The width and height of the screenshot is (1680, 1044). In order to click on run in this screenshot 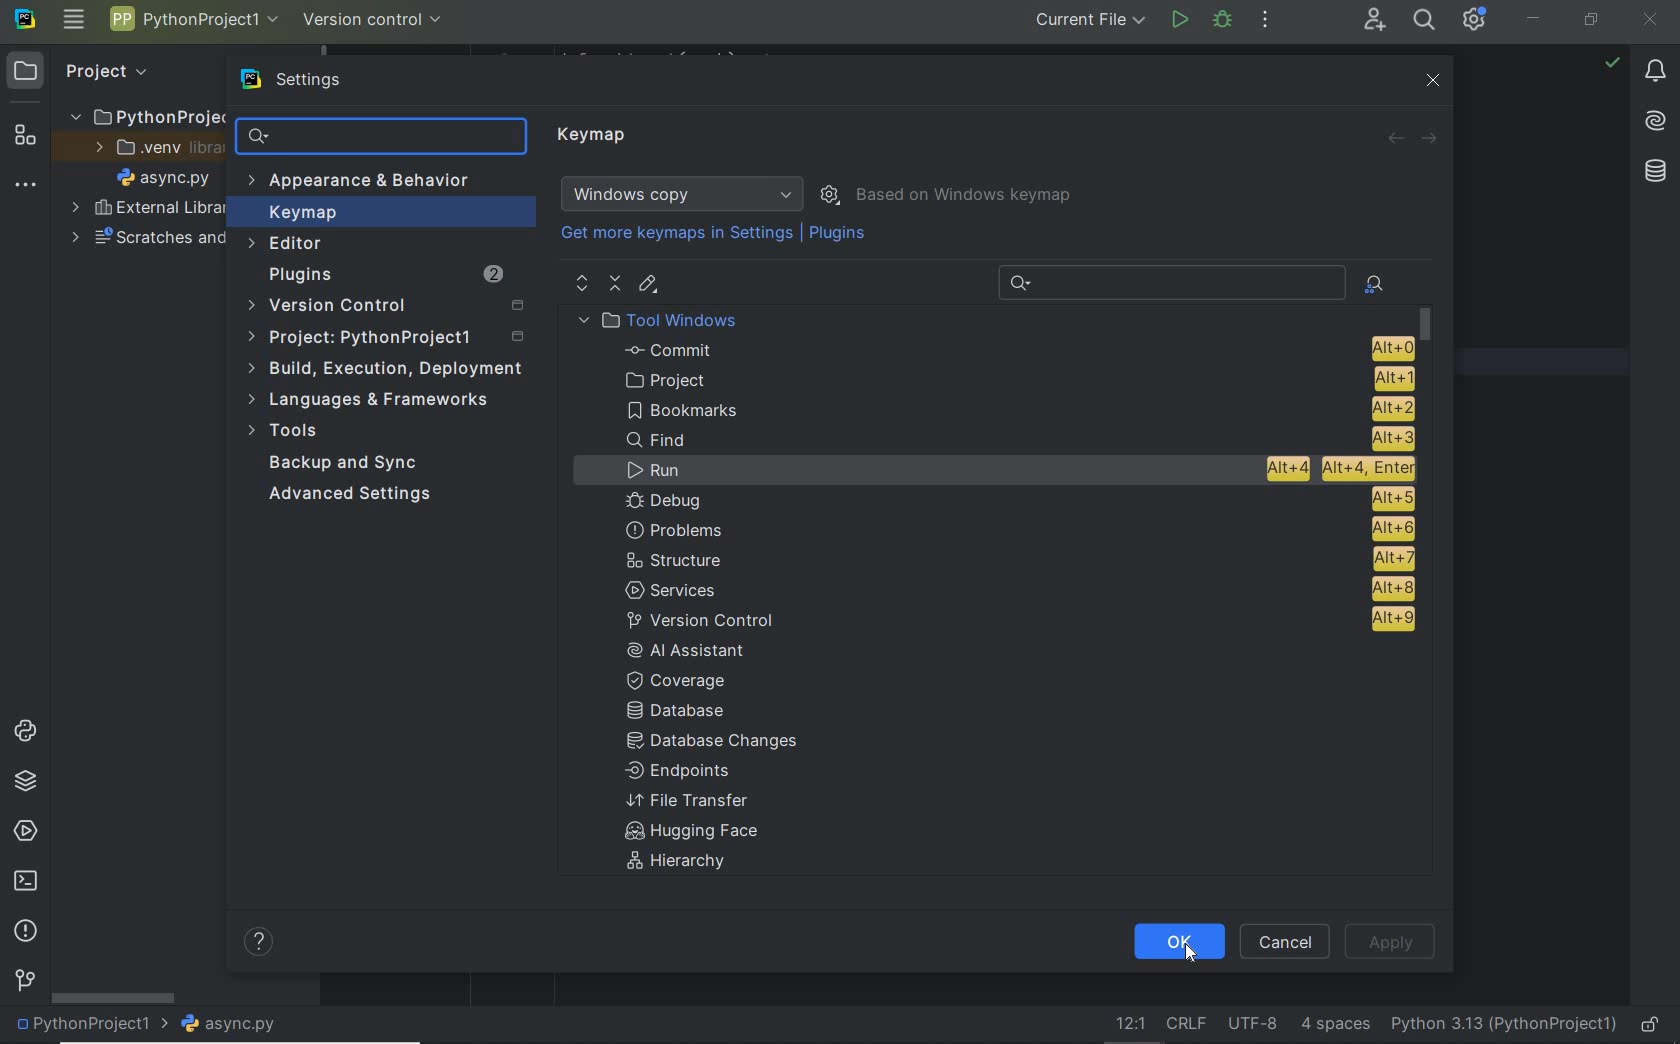, I will do `click(1179, 22)`.